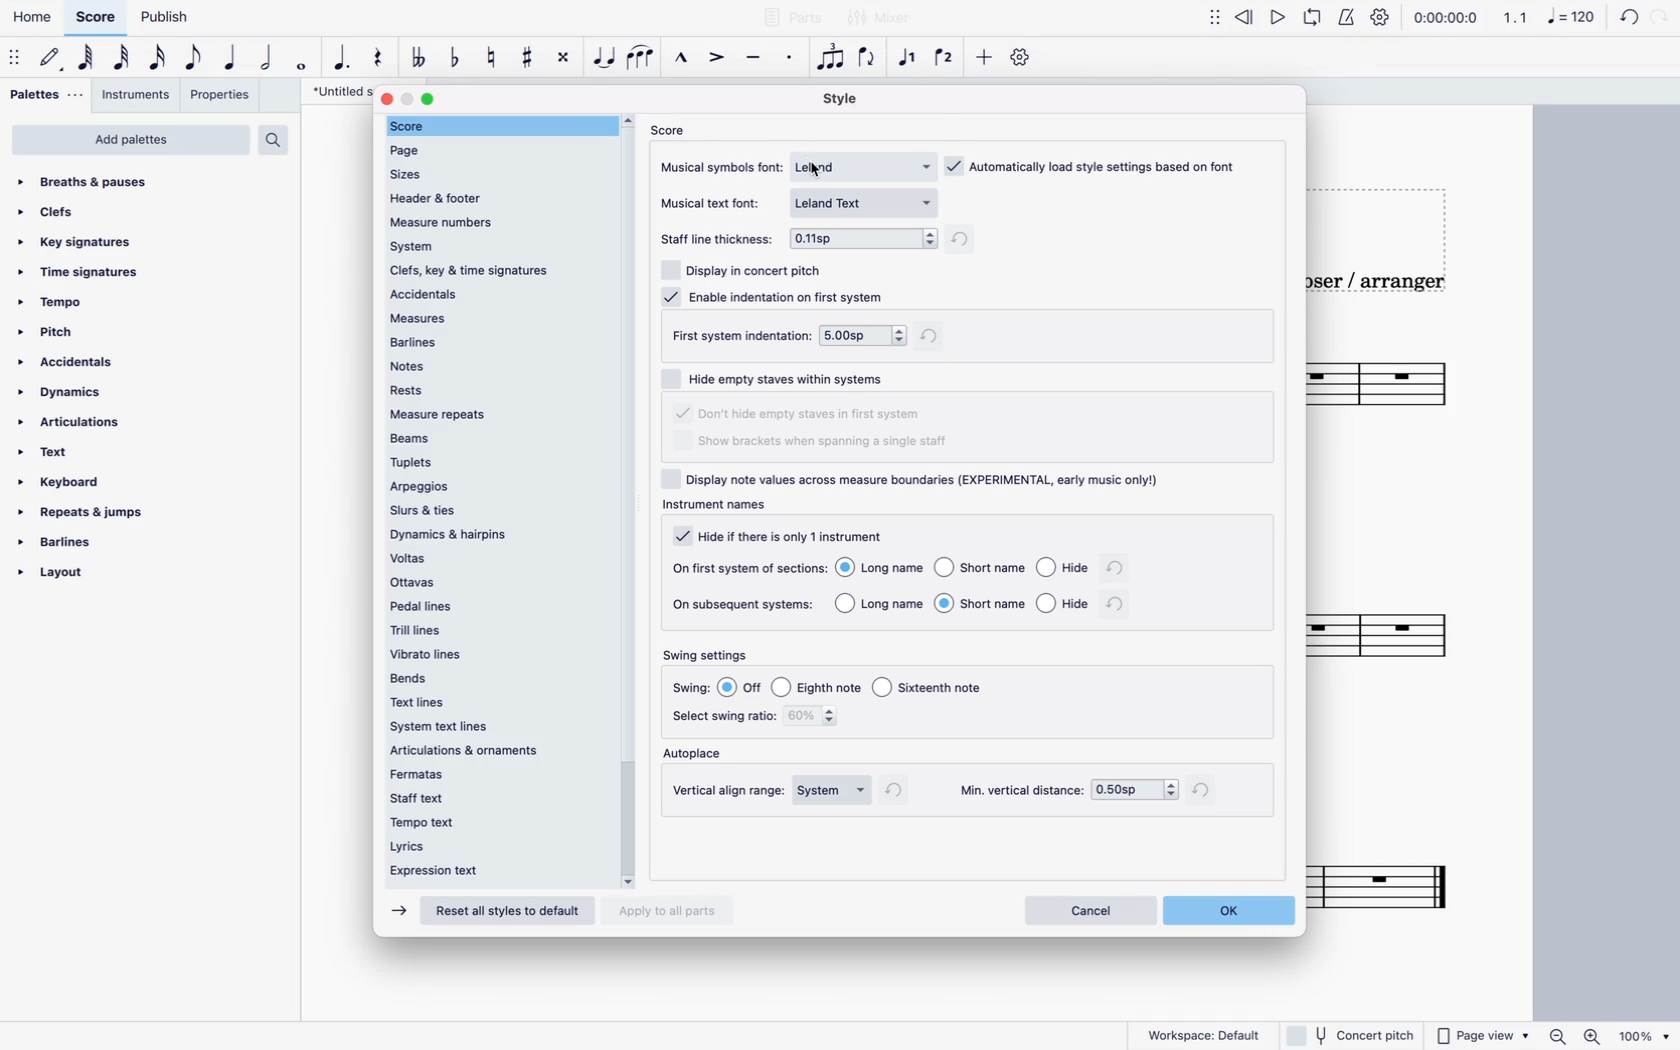 This screenshot has width=1680, height=1050. What do you see at coordinates (497, 509) in the screenshot?
I see `slurs & ties` at bounding box center [497, 509].